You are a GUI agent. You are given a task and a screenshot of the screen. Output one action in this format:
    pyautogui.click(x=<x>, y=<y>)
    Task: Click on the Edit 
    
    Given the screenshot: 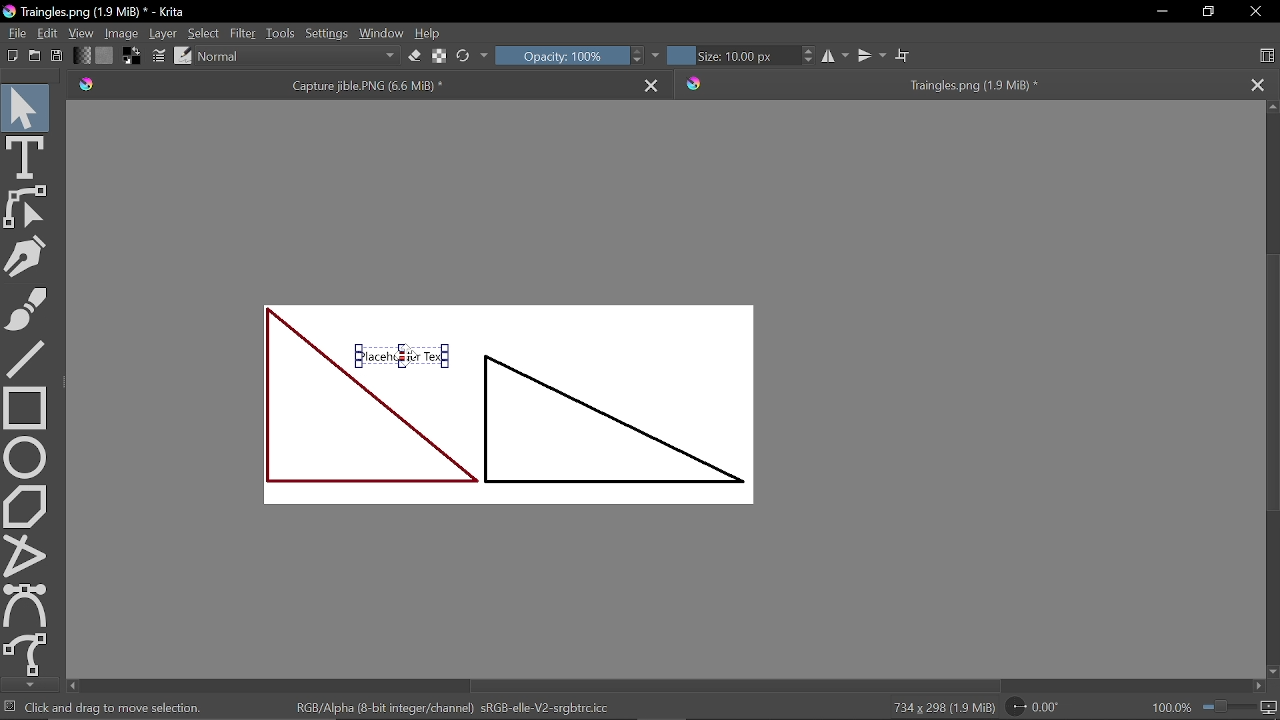 What is the action you would take?
    pyautogui.click(x=50, y=34)
    